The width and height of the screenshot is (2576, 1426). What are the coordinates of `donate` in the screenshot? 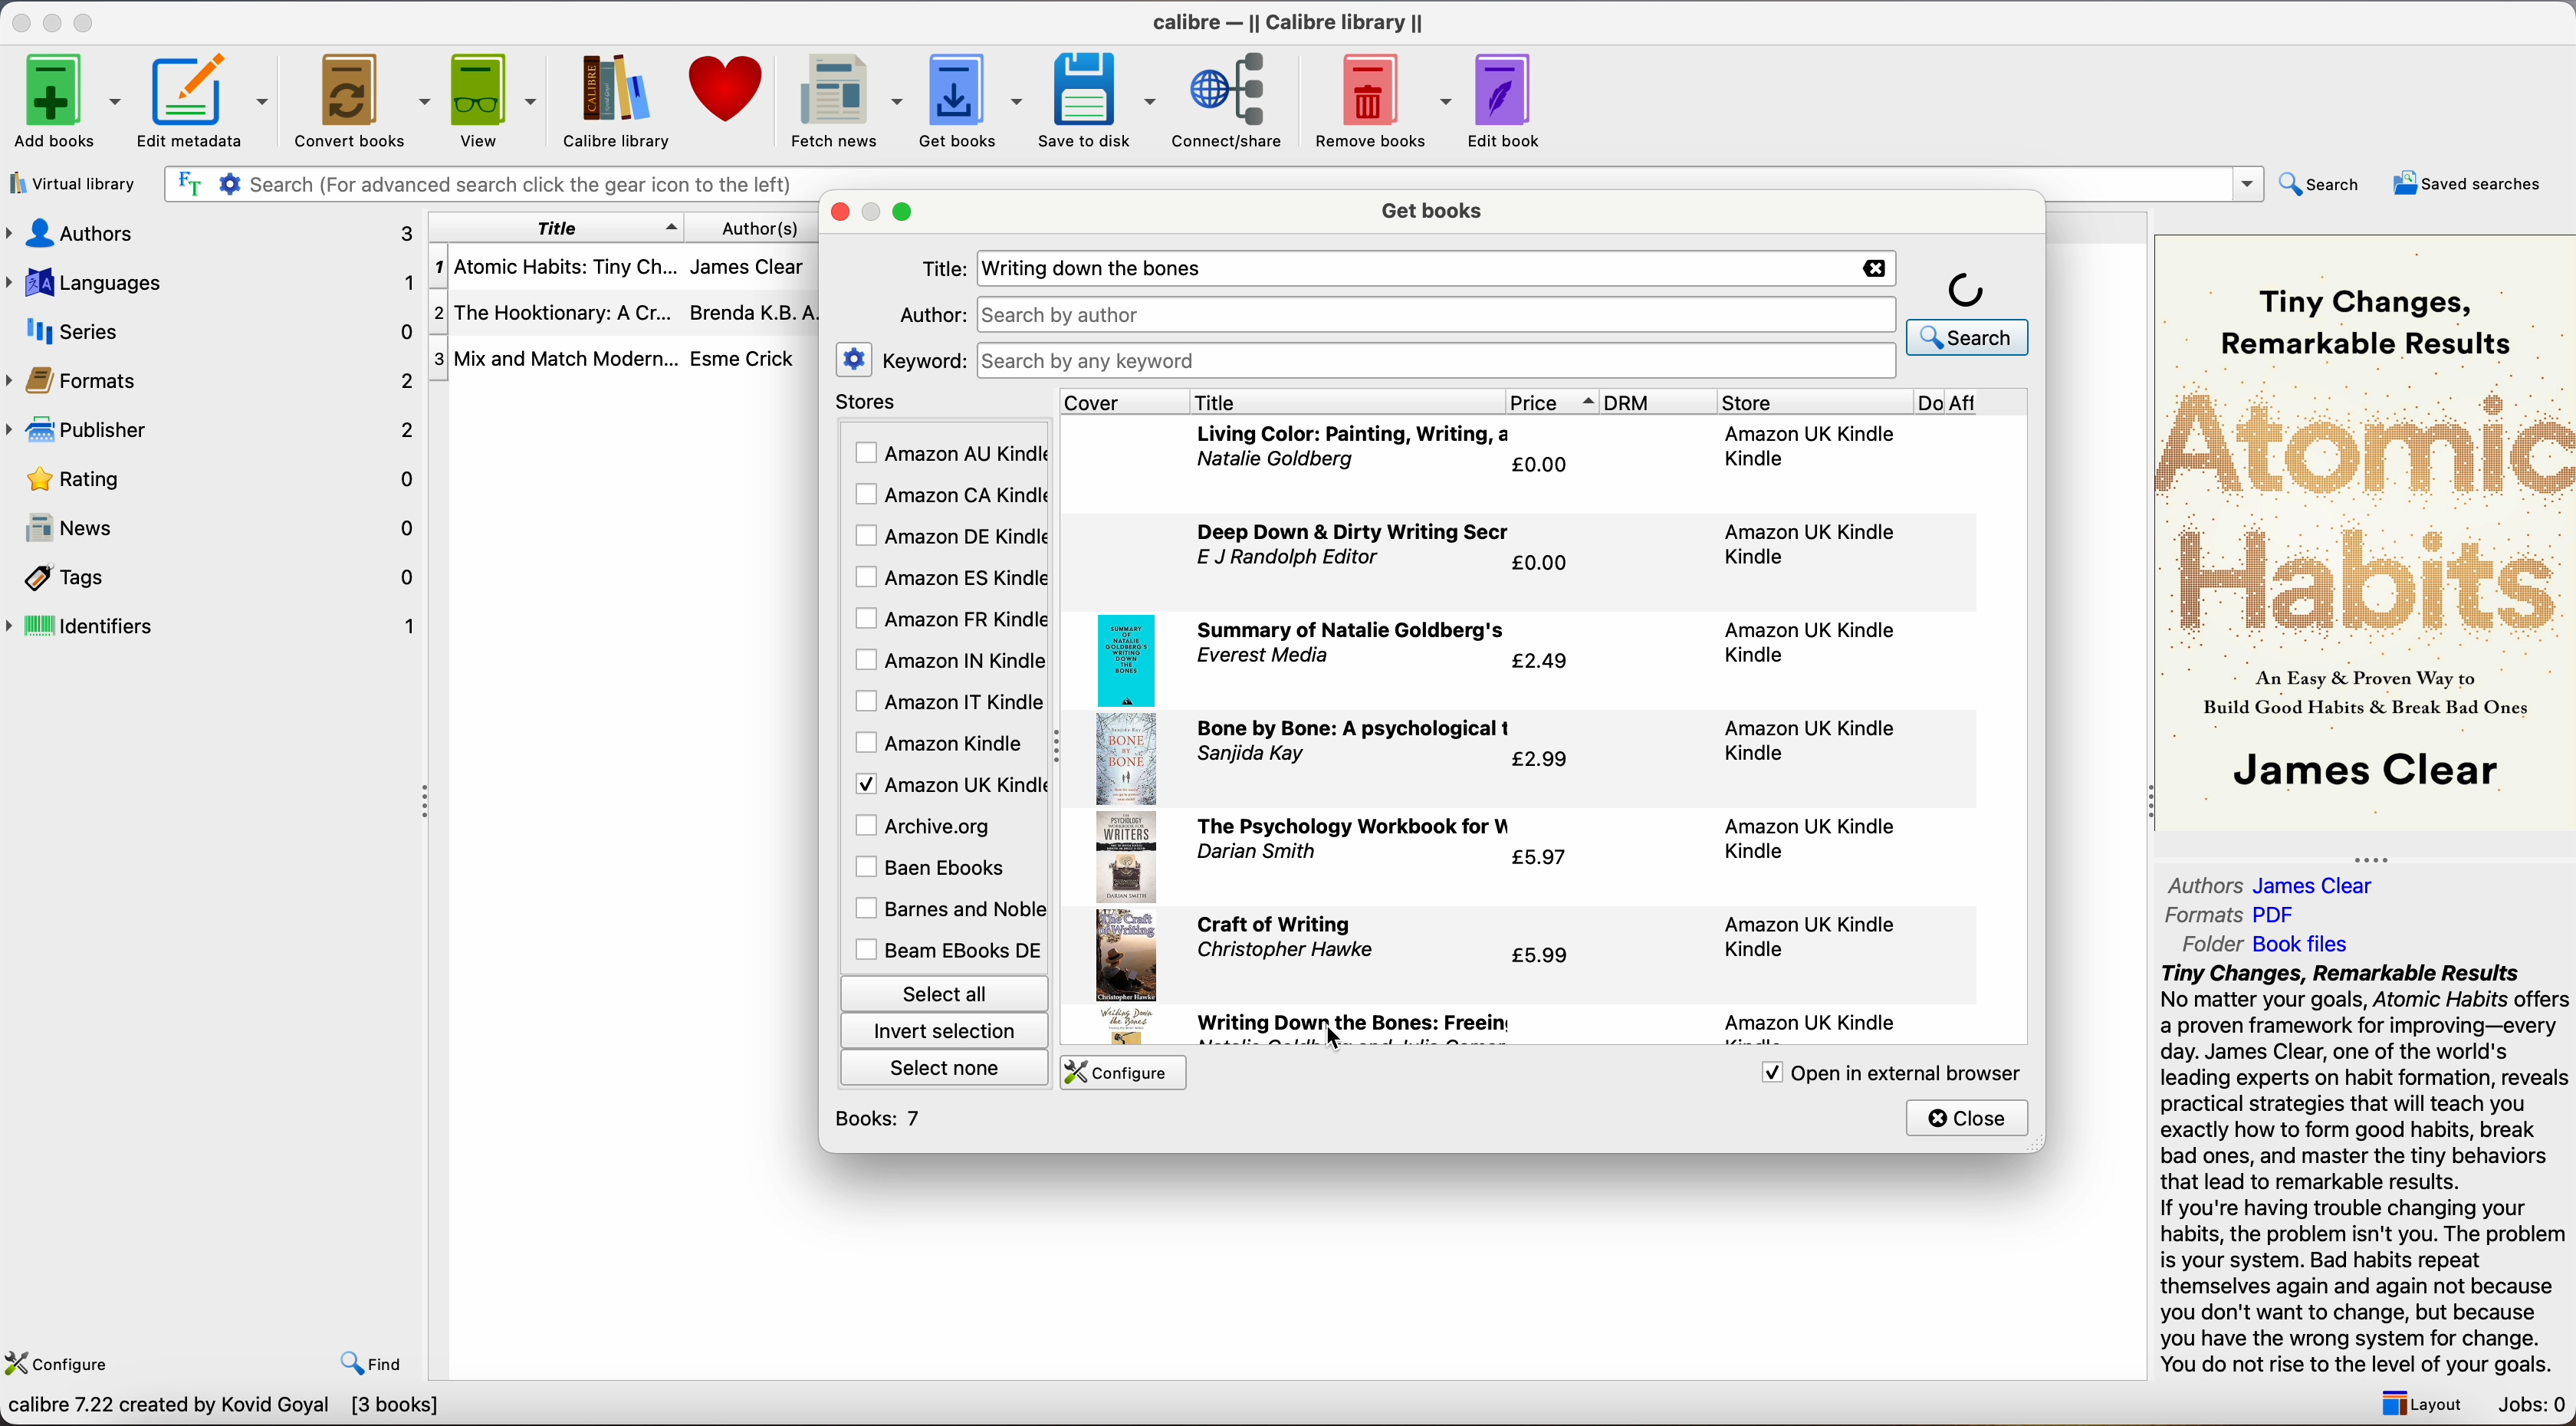 It's located at (728, 89).